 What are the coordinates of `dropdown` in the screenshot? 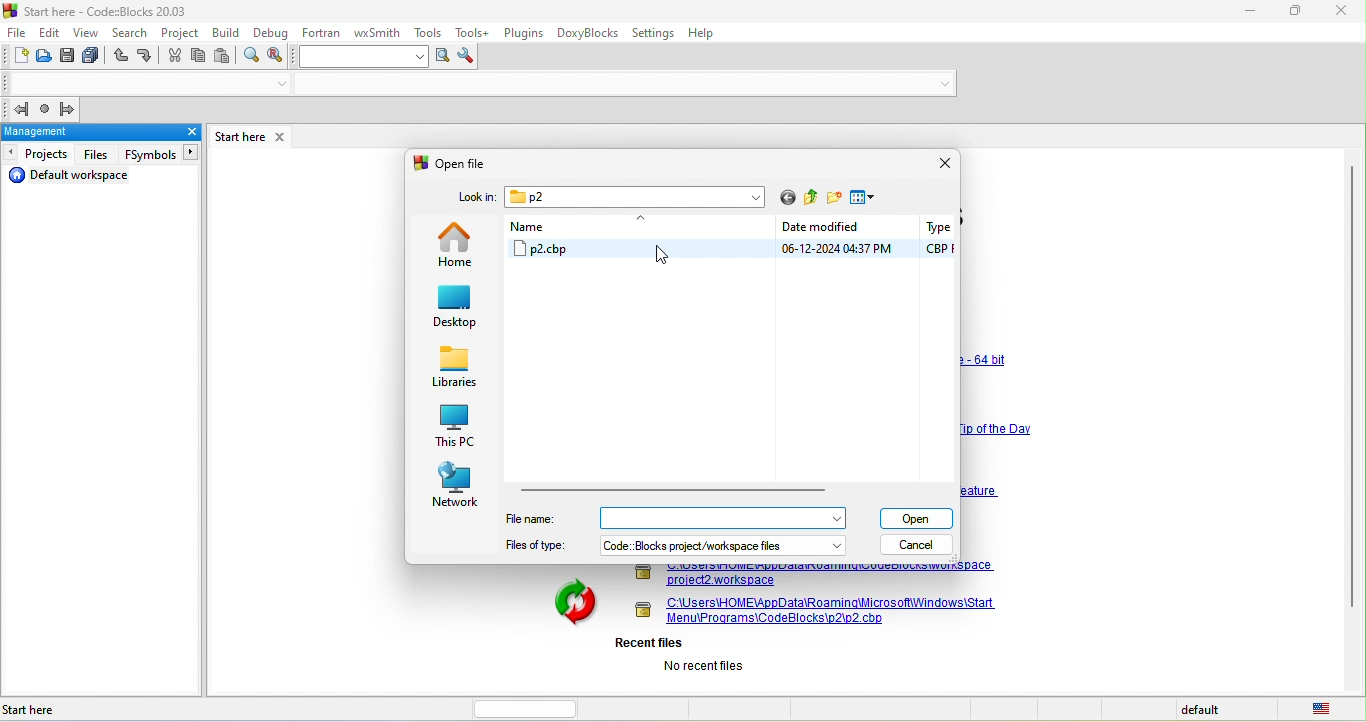 It's located at (837, 519).